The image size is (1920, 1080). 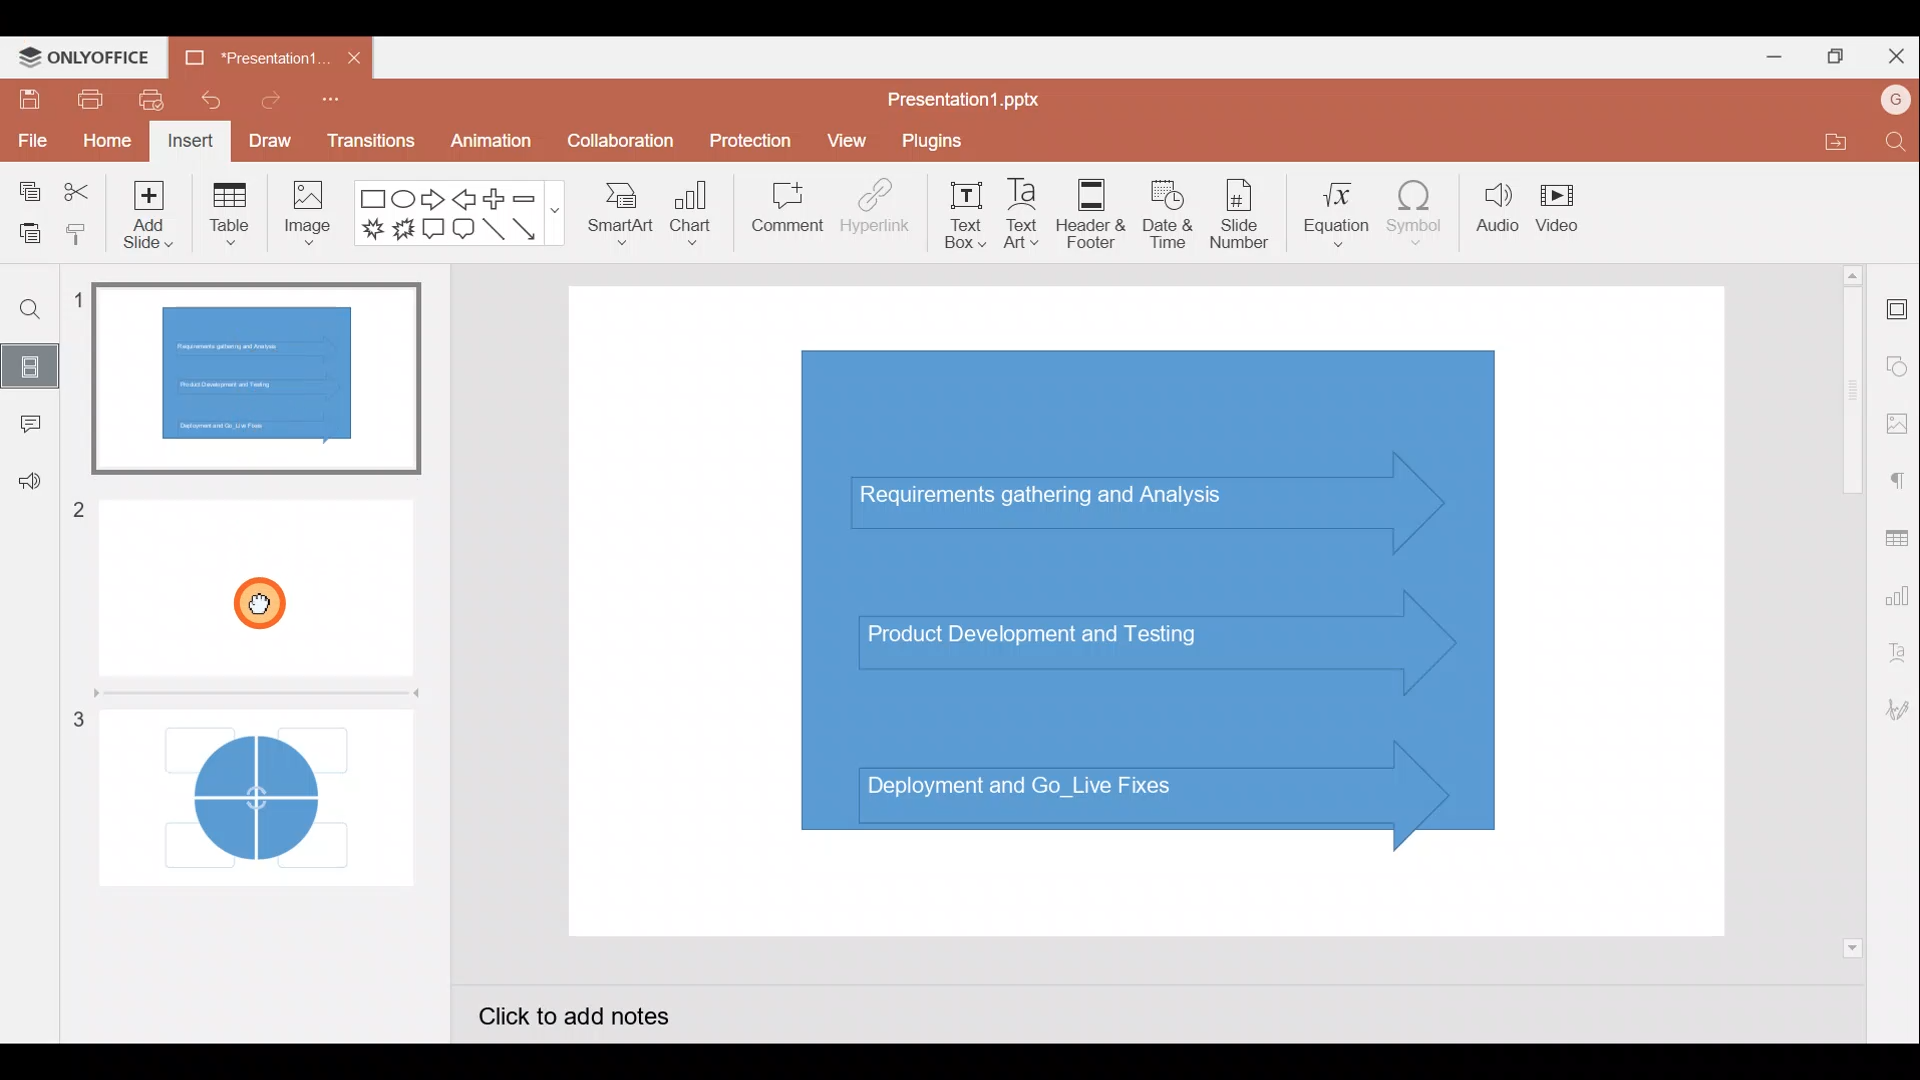 I want to click on Plus, so click(x=494, y=197).